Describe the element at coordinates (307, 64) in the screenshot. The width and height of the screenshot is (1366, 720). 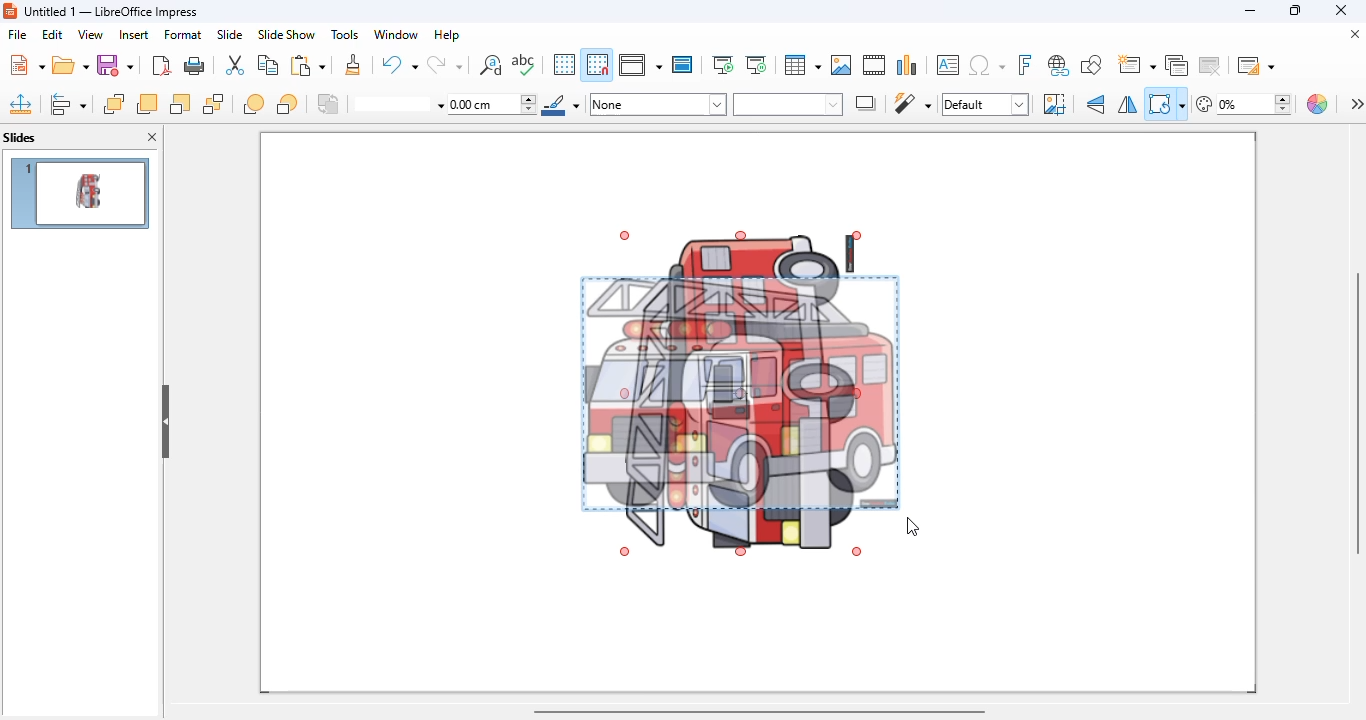
I see `paste` at that location.